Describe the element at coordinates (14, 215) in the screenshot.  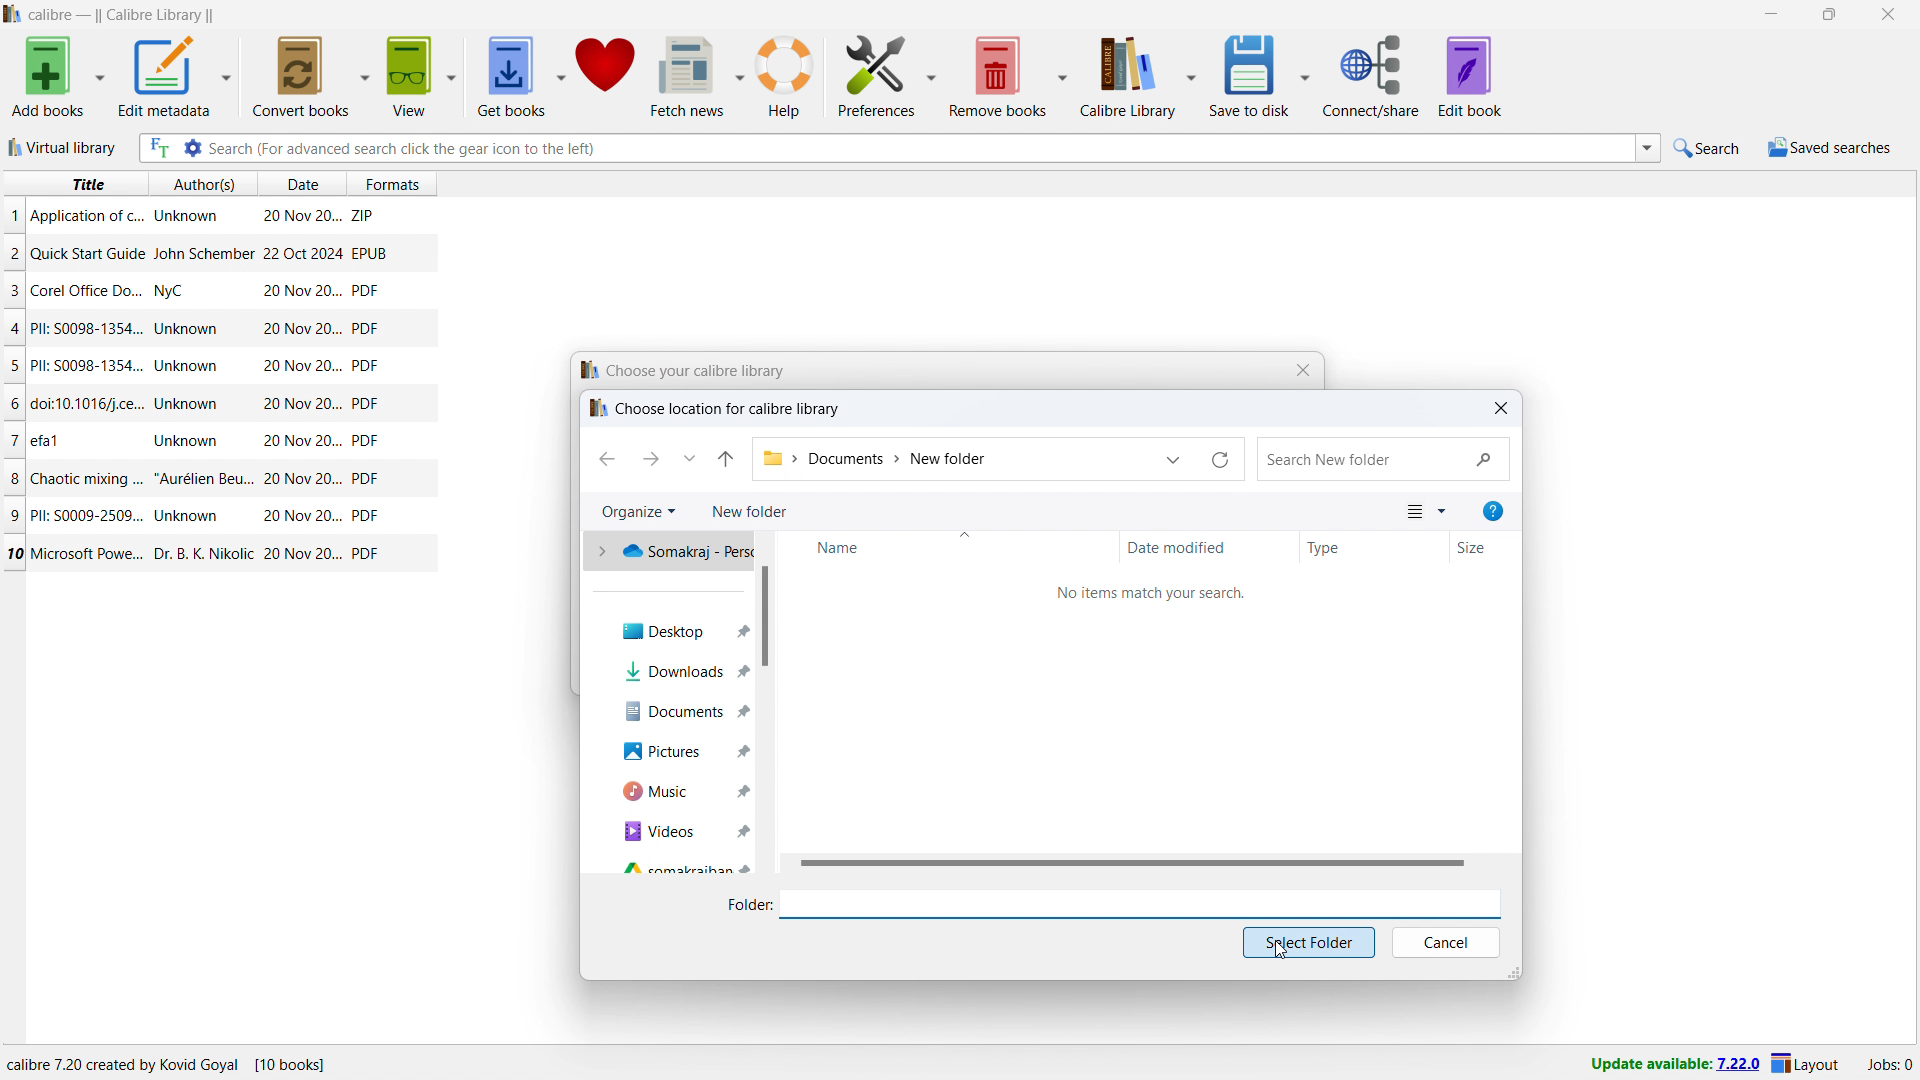
I see `1` at that location.